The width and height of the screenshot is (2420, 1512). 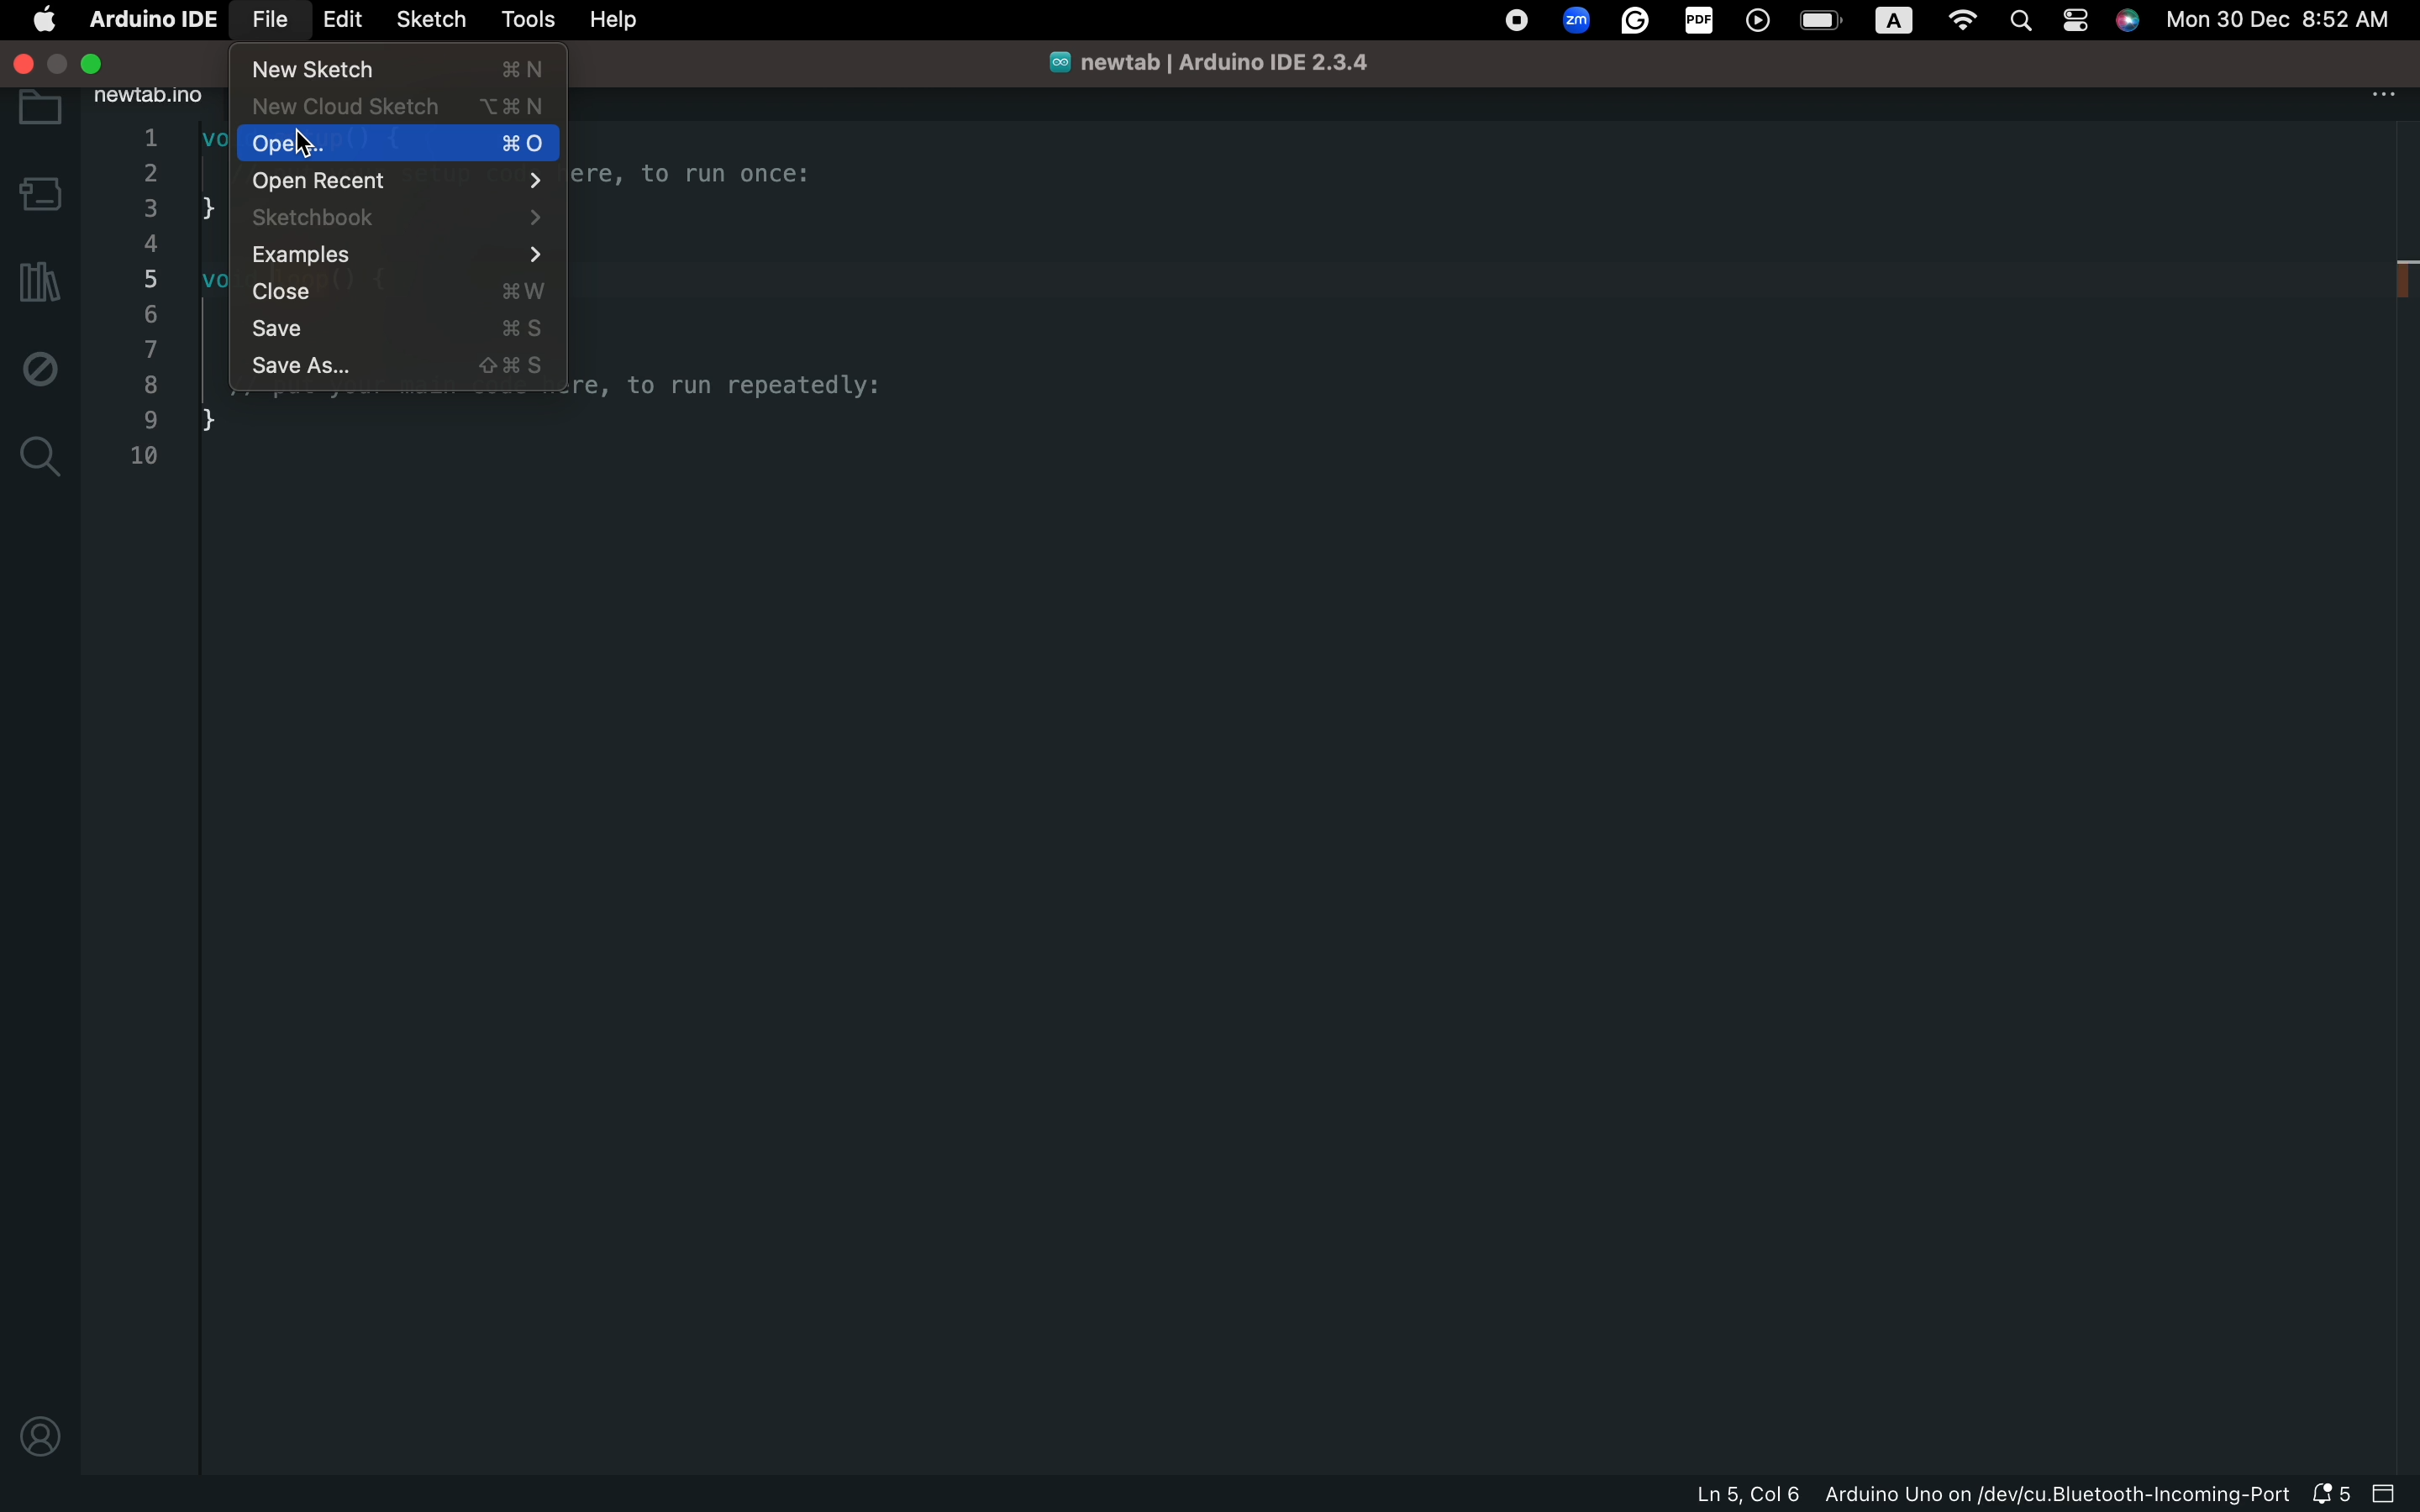 I want to click on new sketch, so click(x=401, y=67).